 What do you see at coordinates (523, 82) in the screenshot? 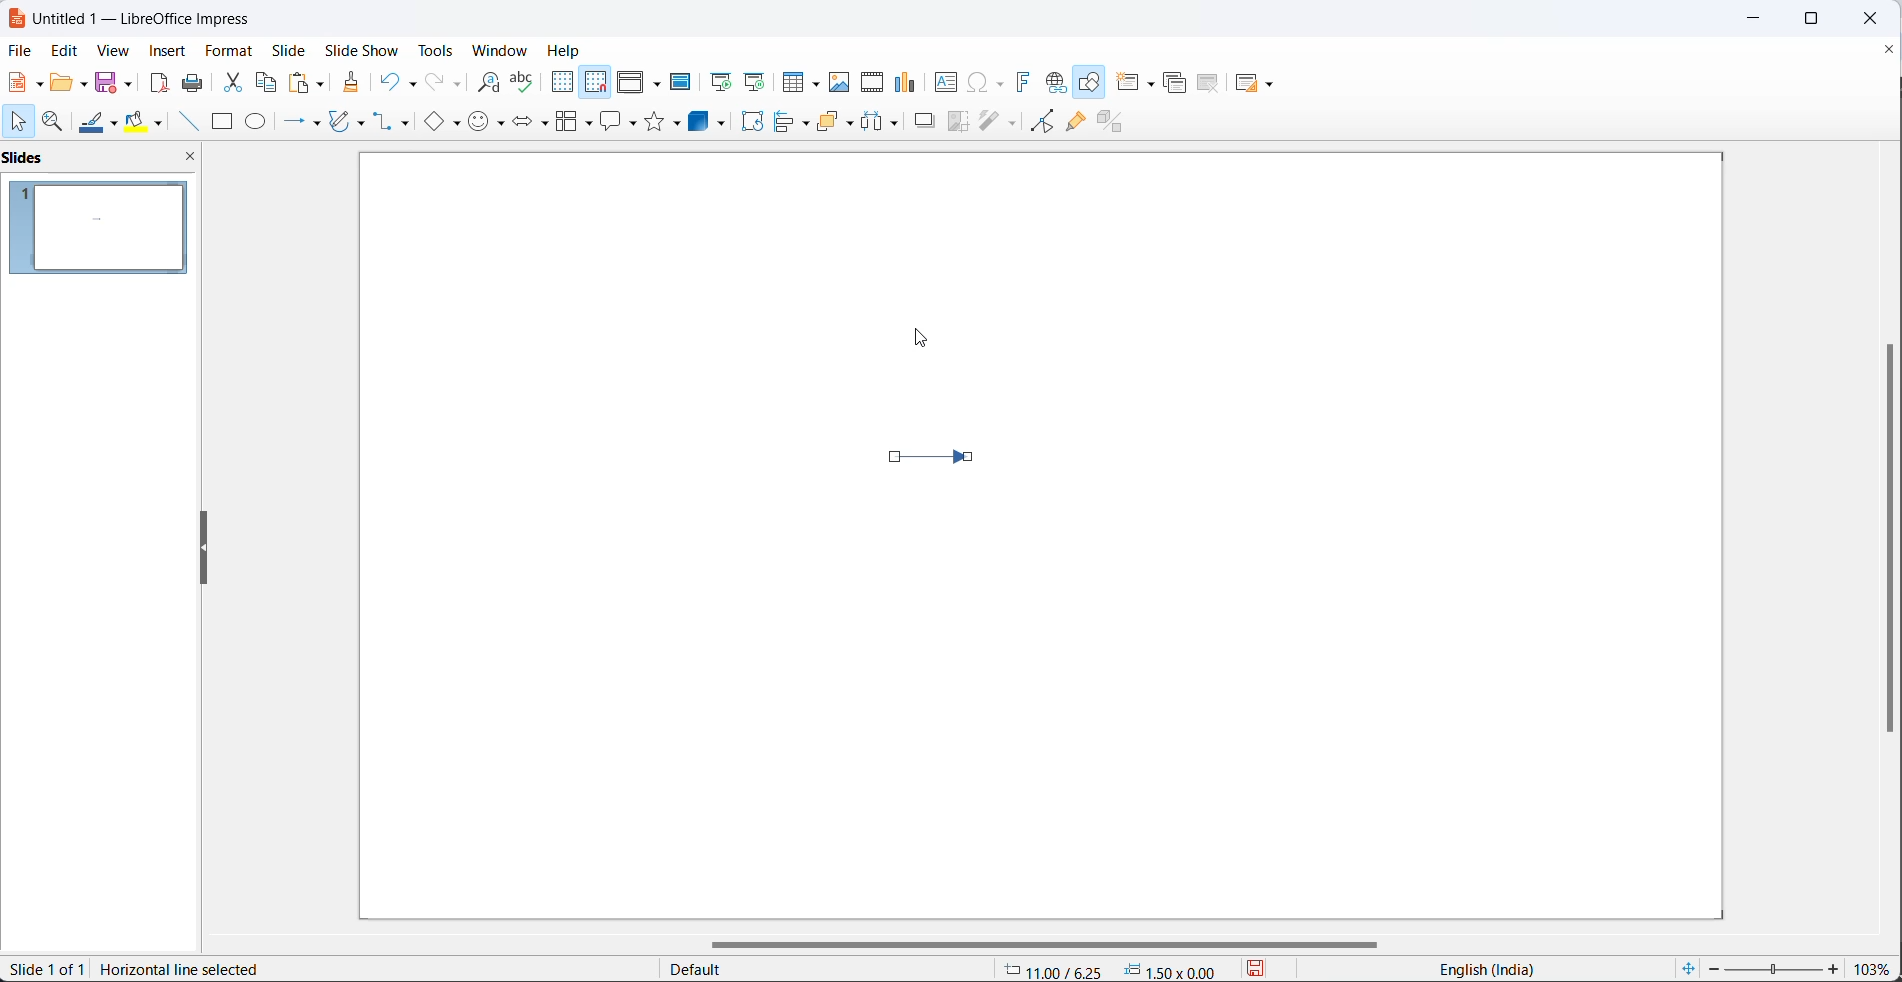
I see `spellings` at bounding box center [523, 82].